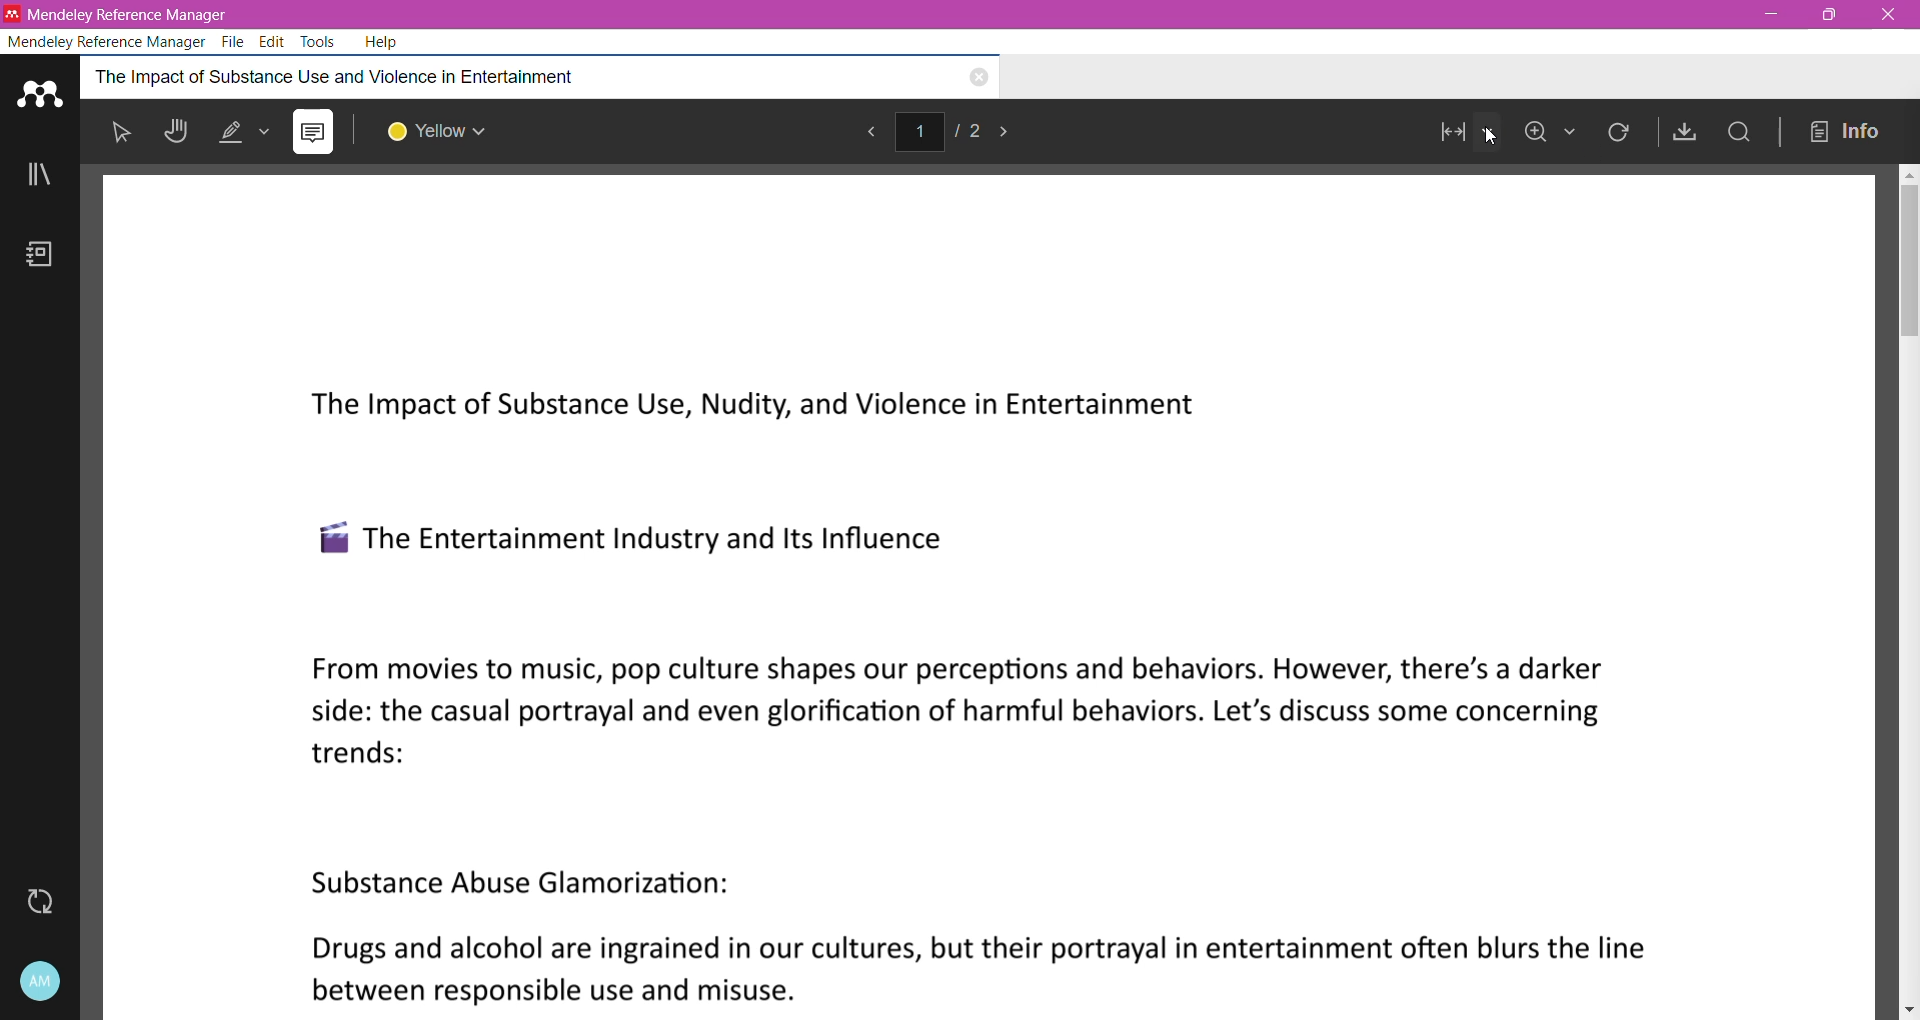  What do you see at coordinates (985, 597) in the screenshot?
I see `Current Page in Default fit to width View` at bounding box center [985, 597].